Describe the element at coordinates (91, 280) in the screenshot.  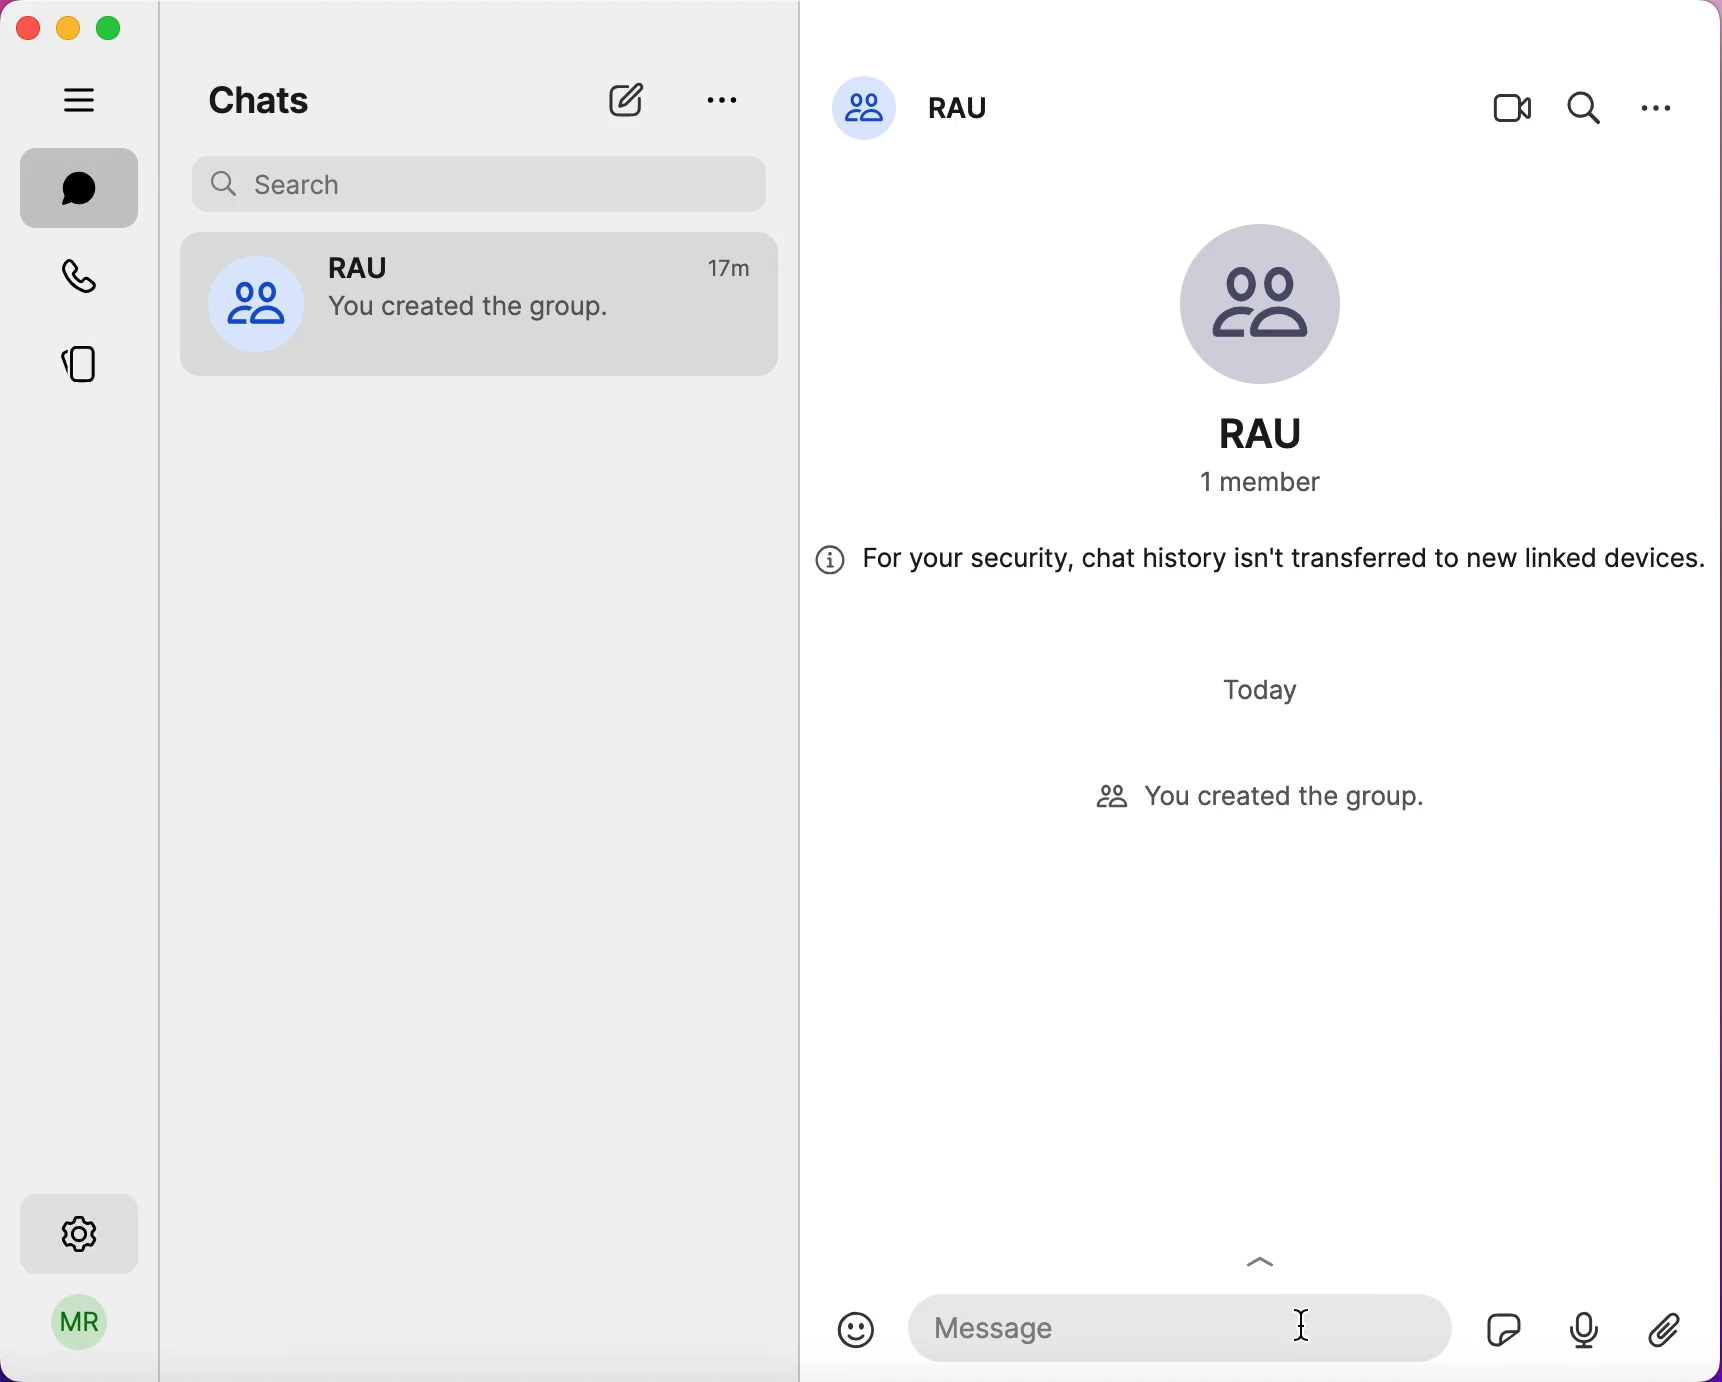
I see `calls` at that location.